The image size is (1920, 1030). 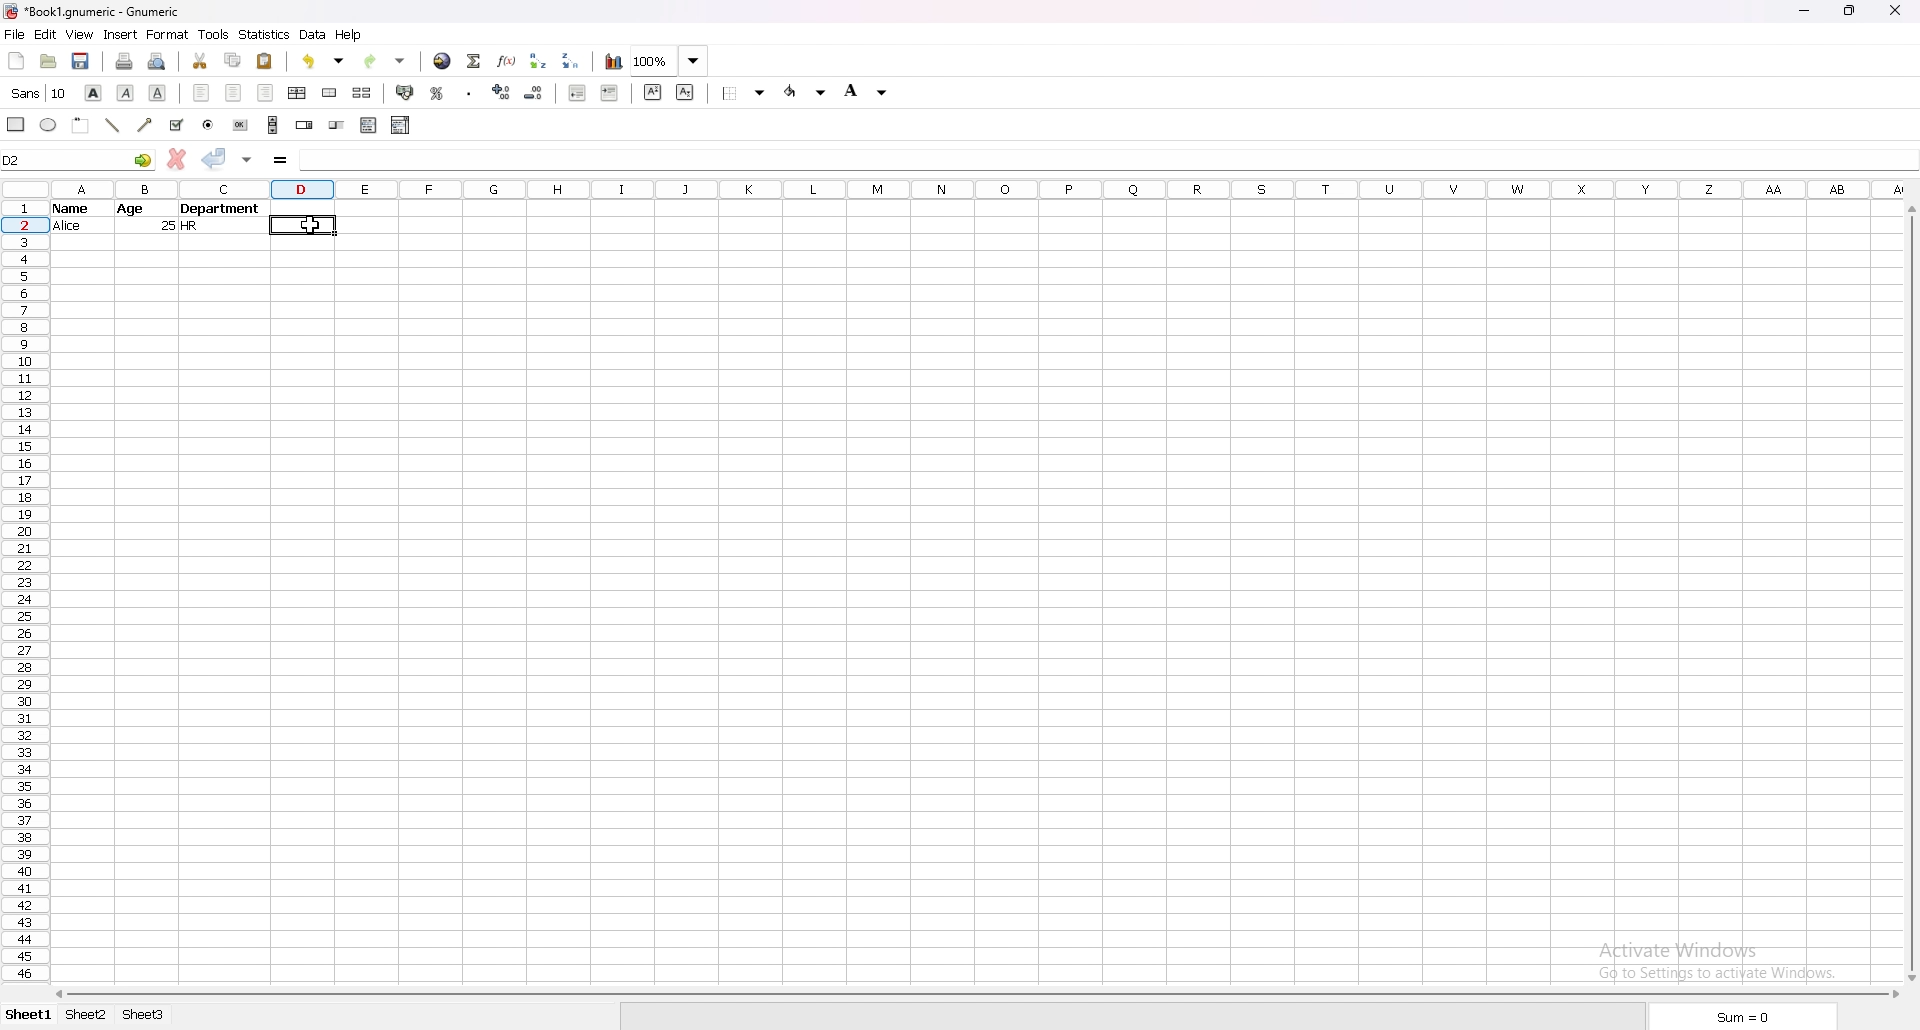 I want to click on list, so click(x=369, y=125).